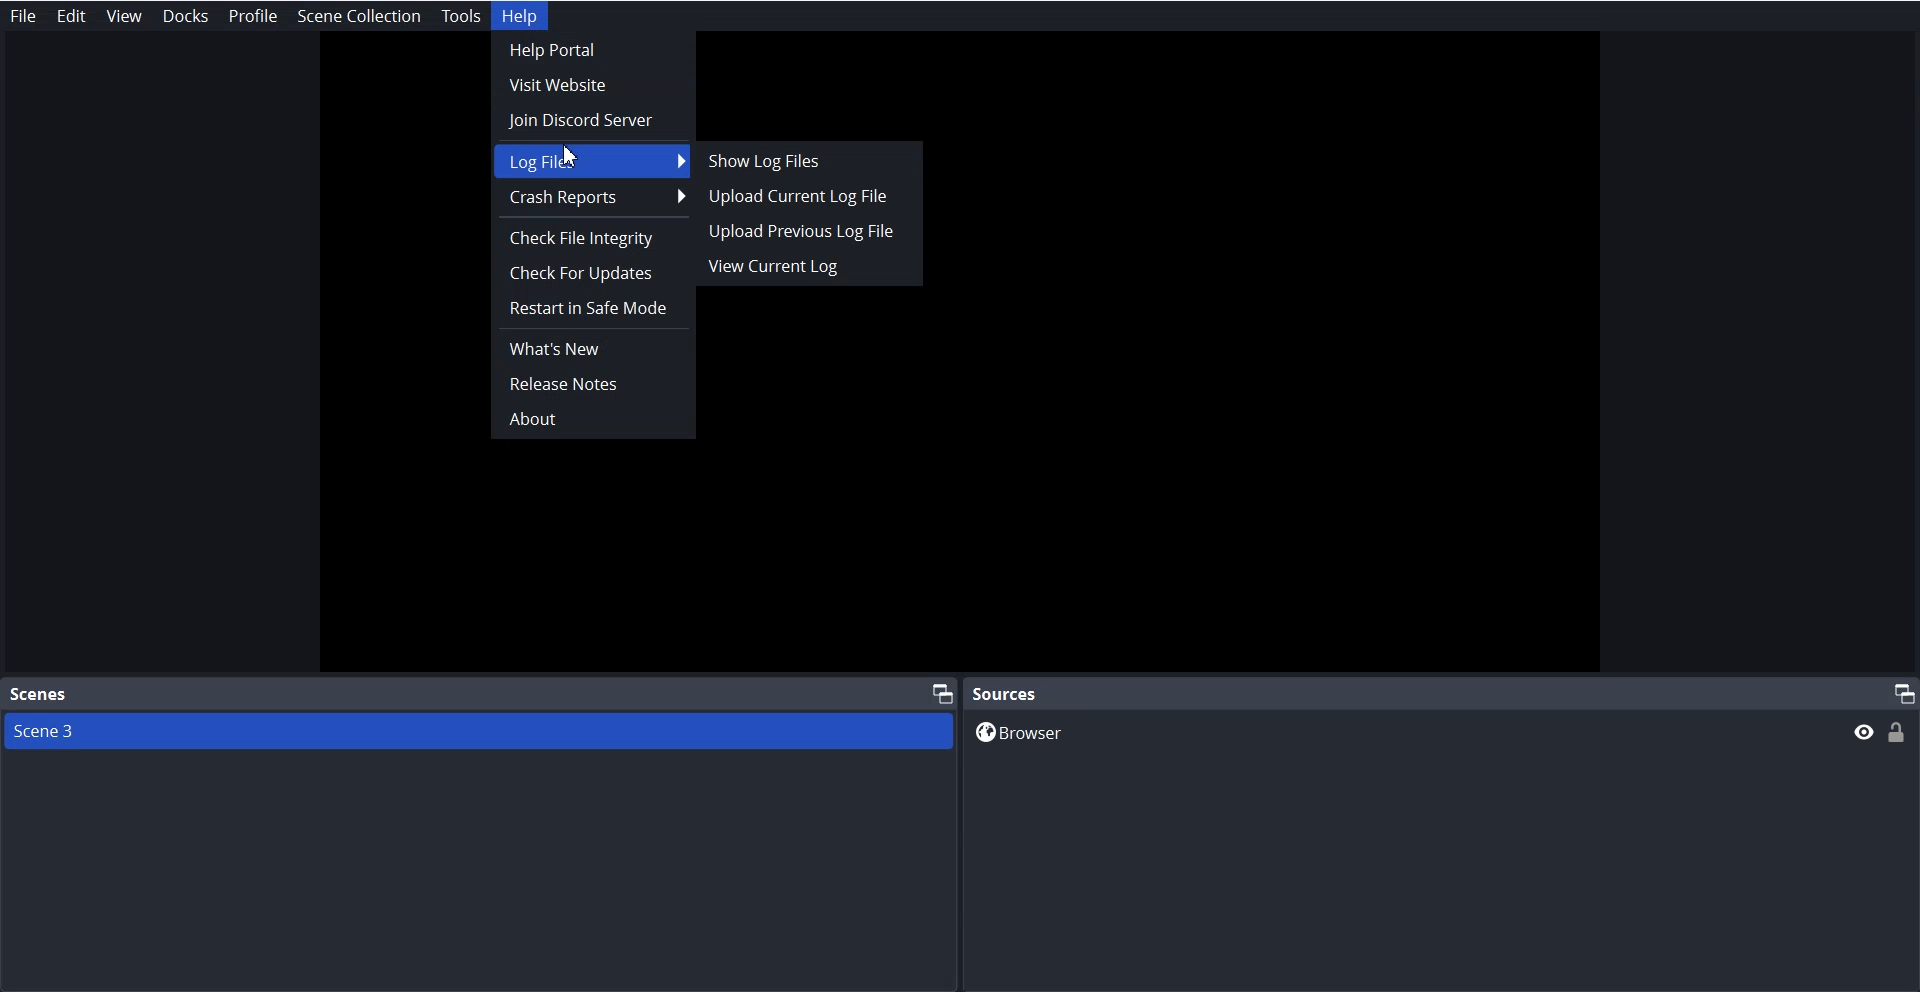 This screenshot has height=992, width=1920. Describe the element at coordinates (524, 17) in the screenshot. I see `Help` at that location.